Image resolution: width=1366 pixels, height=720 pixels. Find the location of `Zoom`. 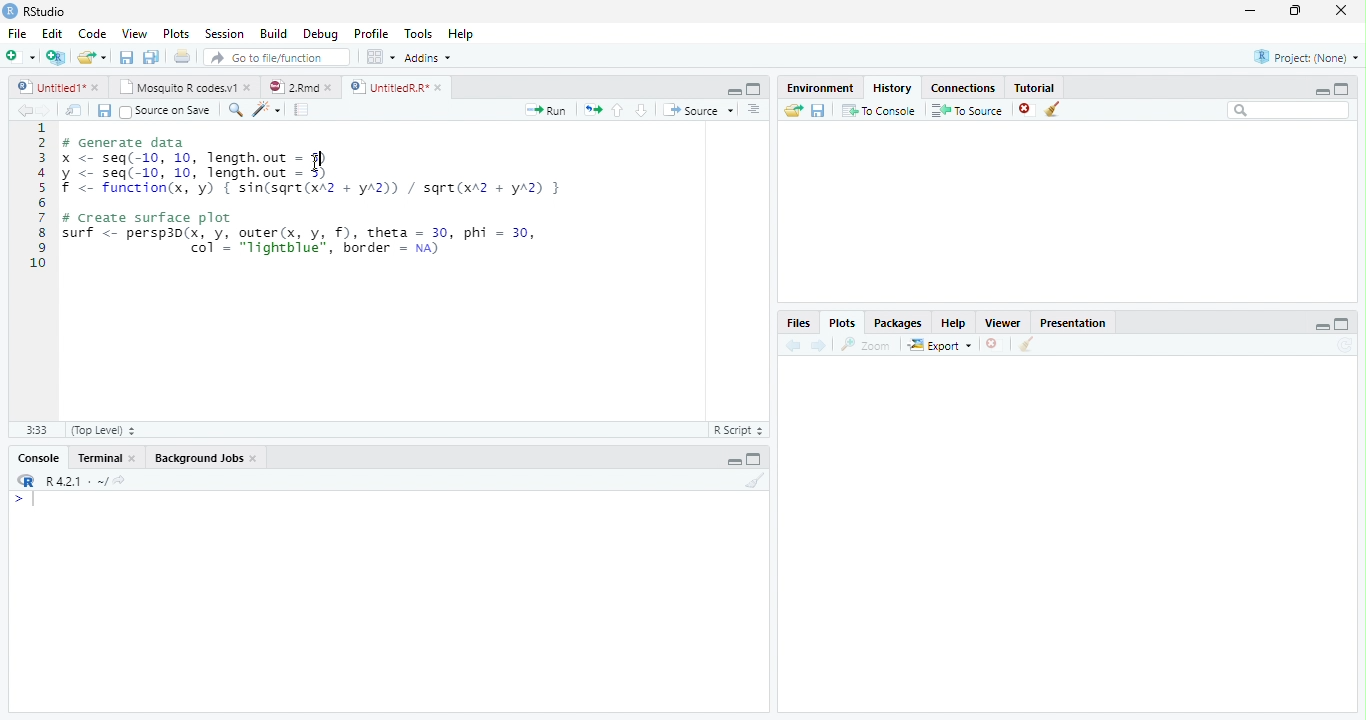

Zoom is located at coordinates (865, 345).